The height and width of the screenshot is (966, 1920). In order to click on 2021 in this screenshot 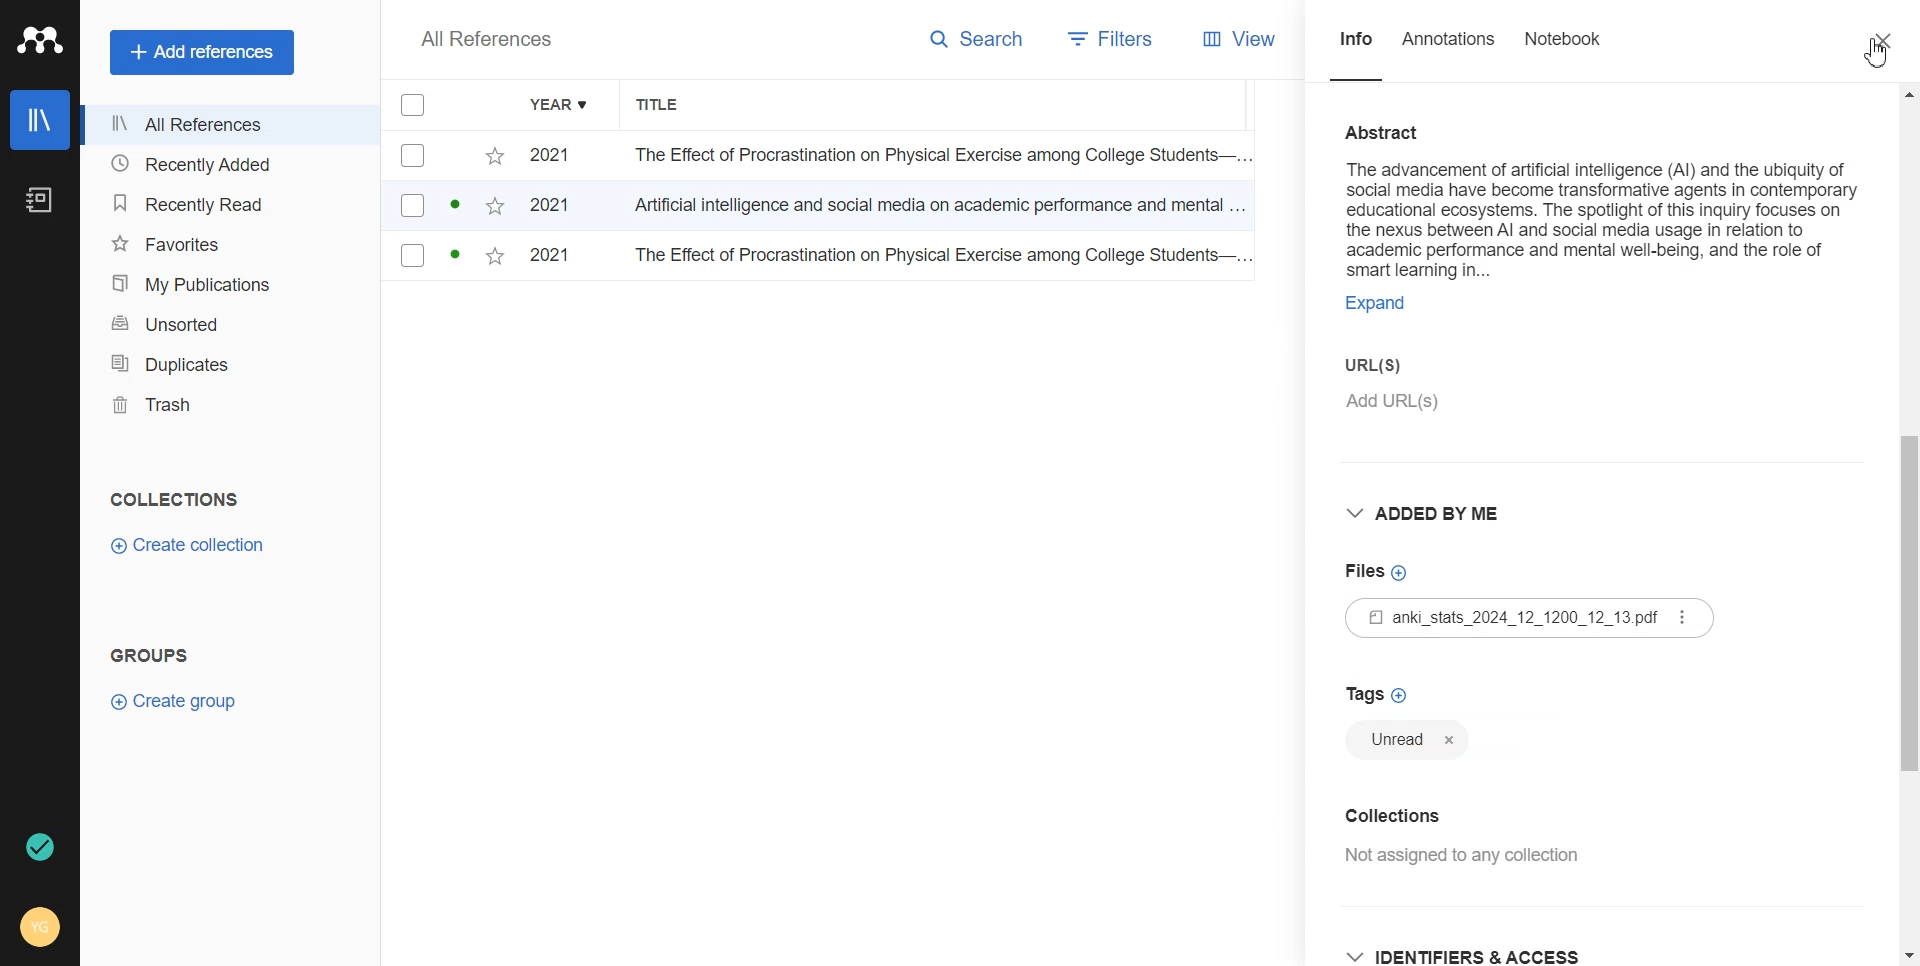, I will do `click(558, 258)`.